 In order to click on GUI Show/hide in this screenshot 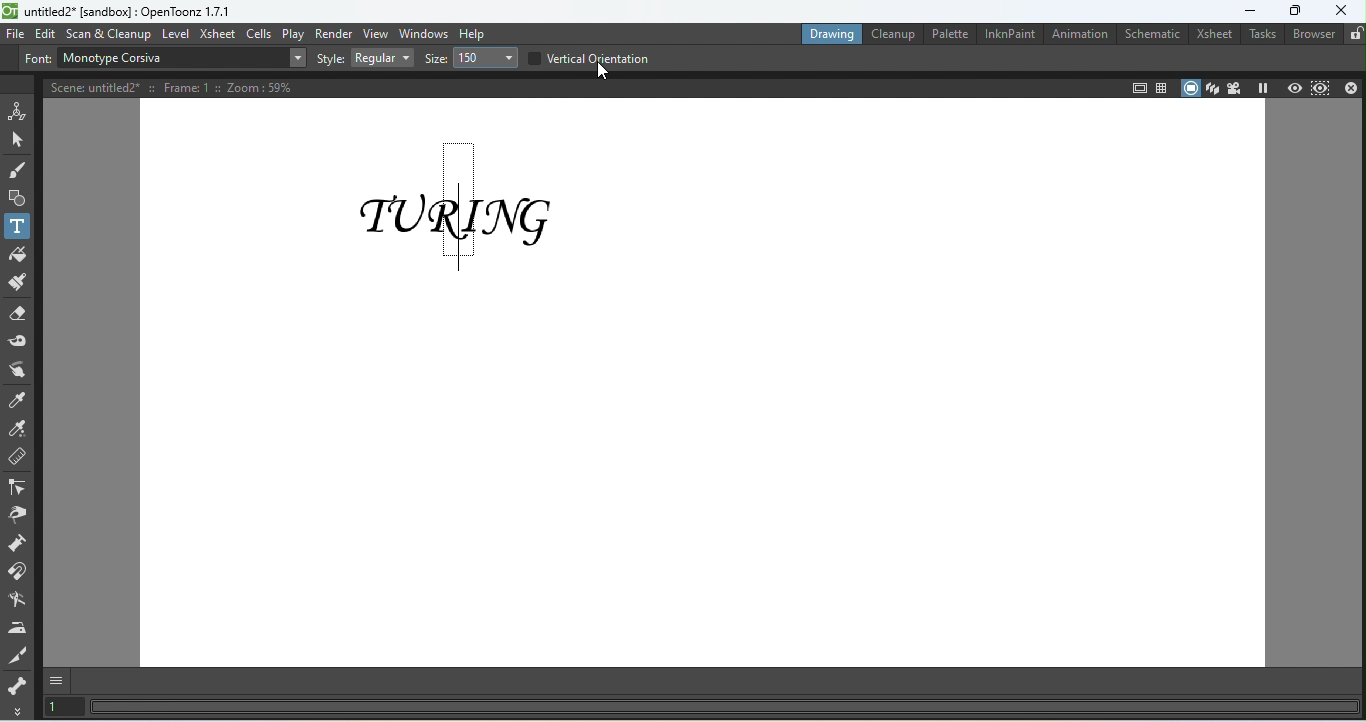, I will do `click(61, 679)`.